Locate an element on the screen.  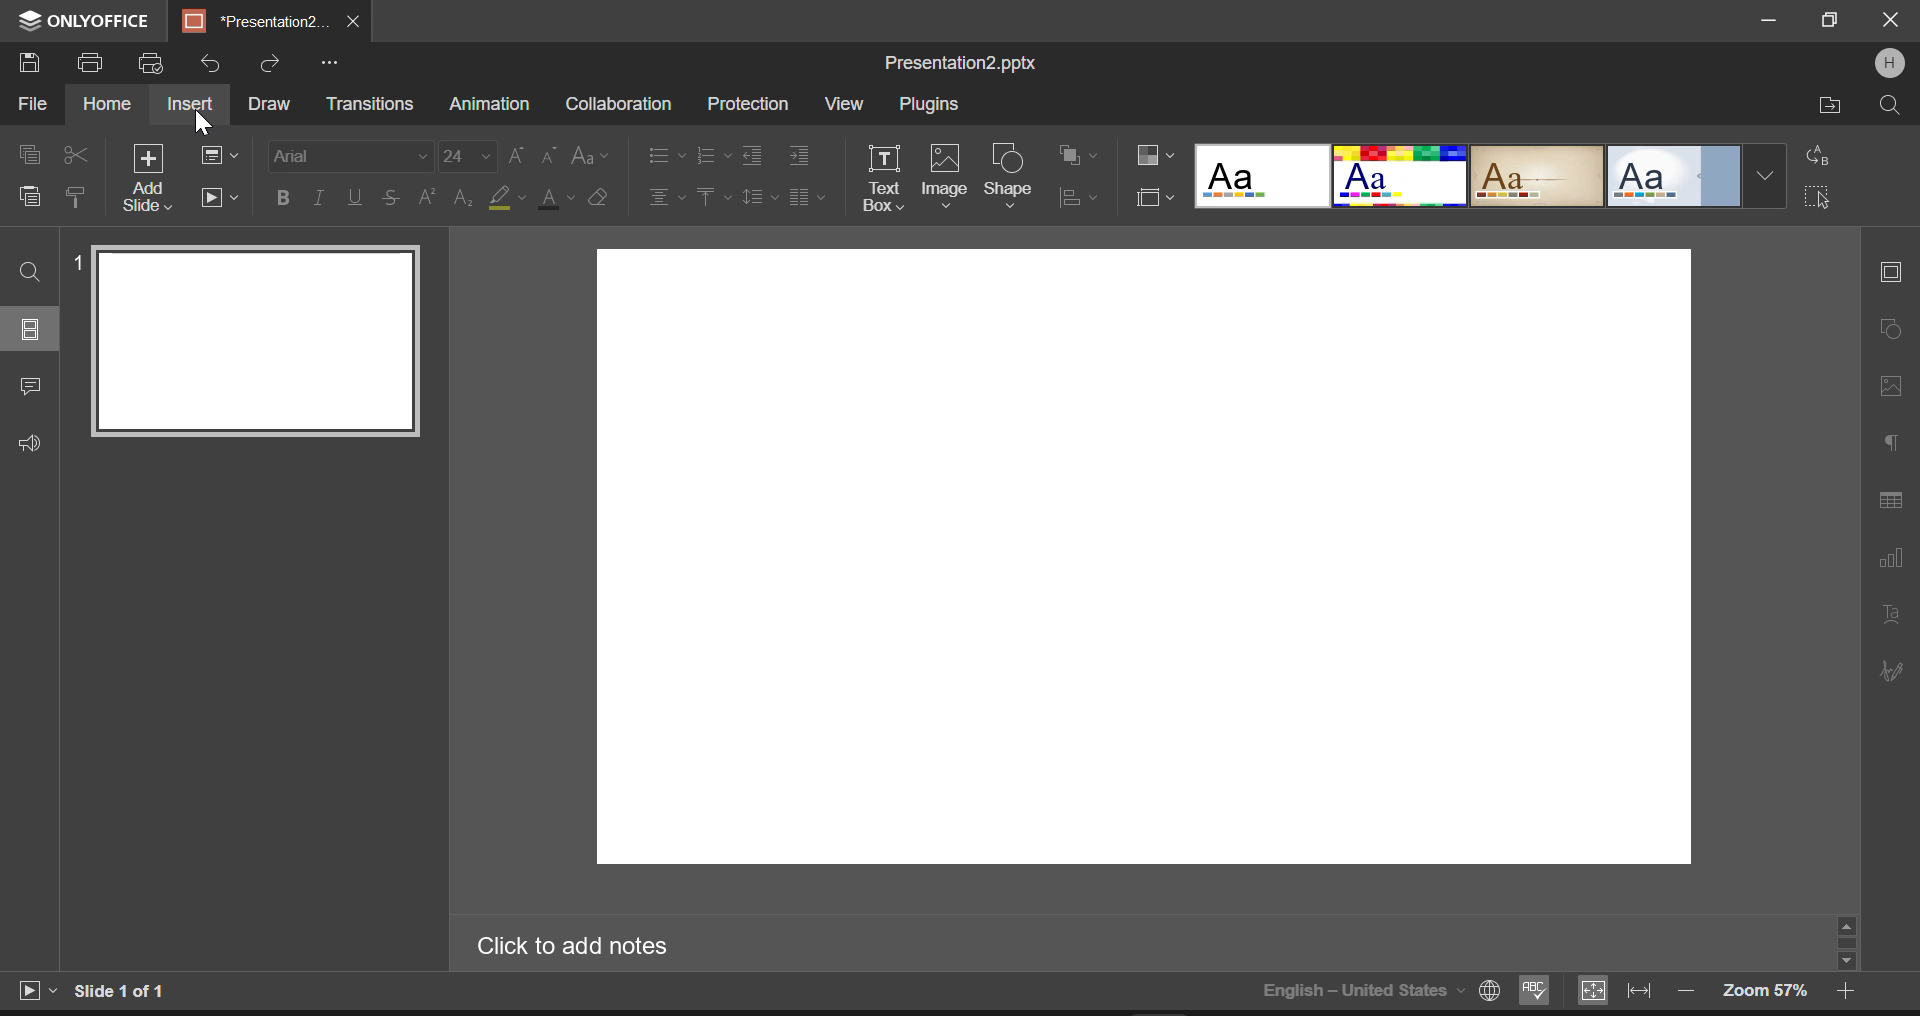
Copy is located at coordinates (31, 152).